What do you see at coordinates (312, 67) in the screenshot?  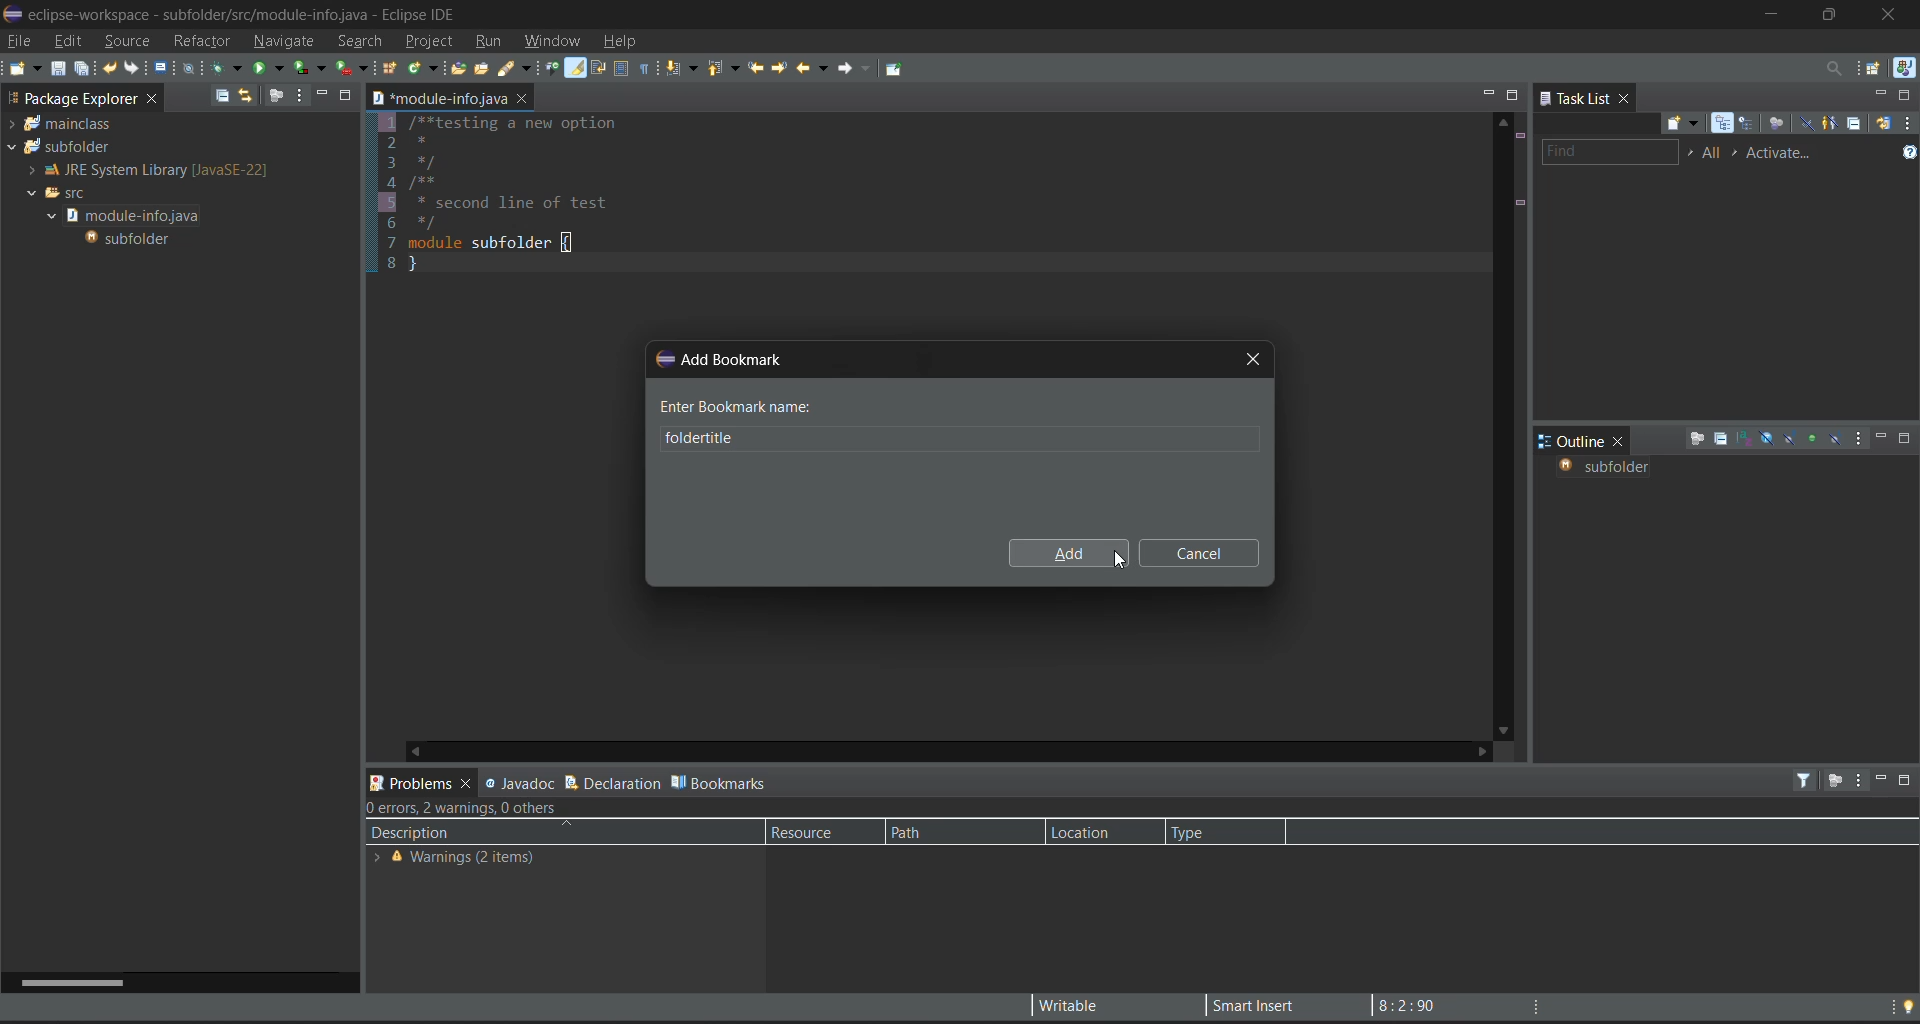 I see `coverage` at bounding box center [312, 67].